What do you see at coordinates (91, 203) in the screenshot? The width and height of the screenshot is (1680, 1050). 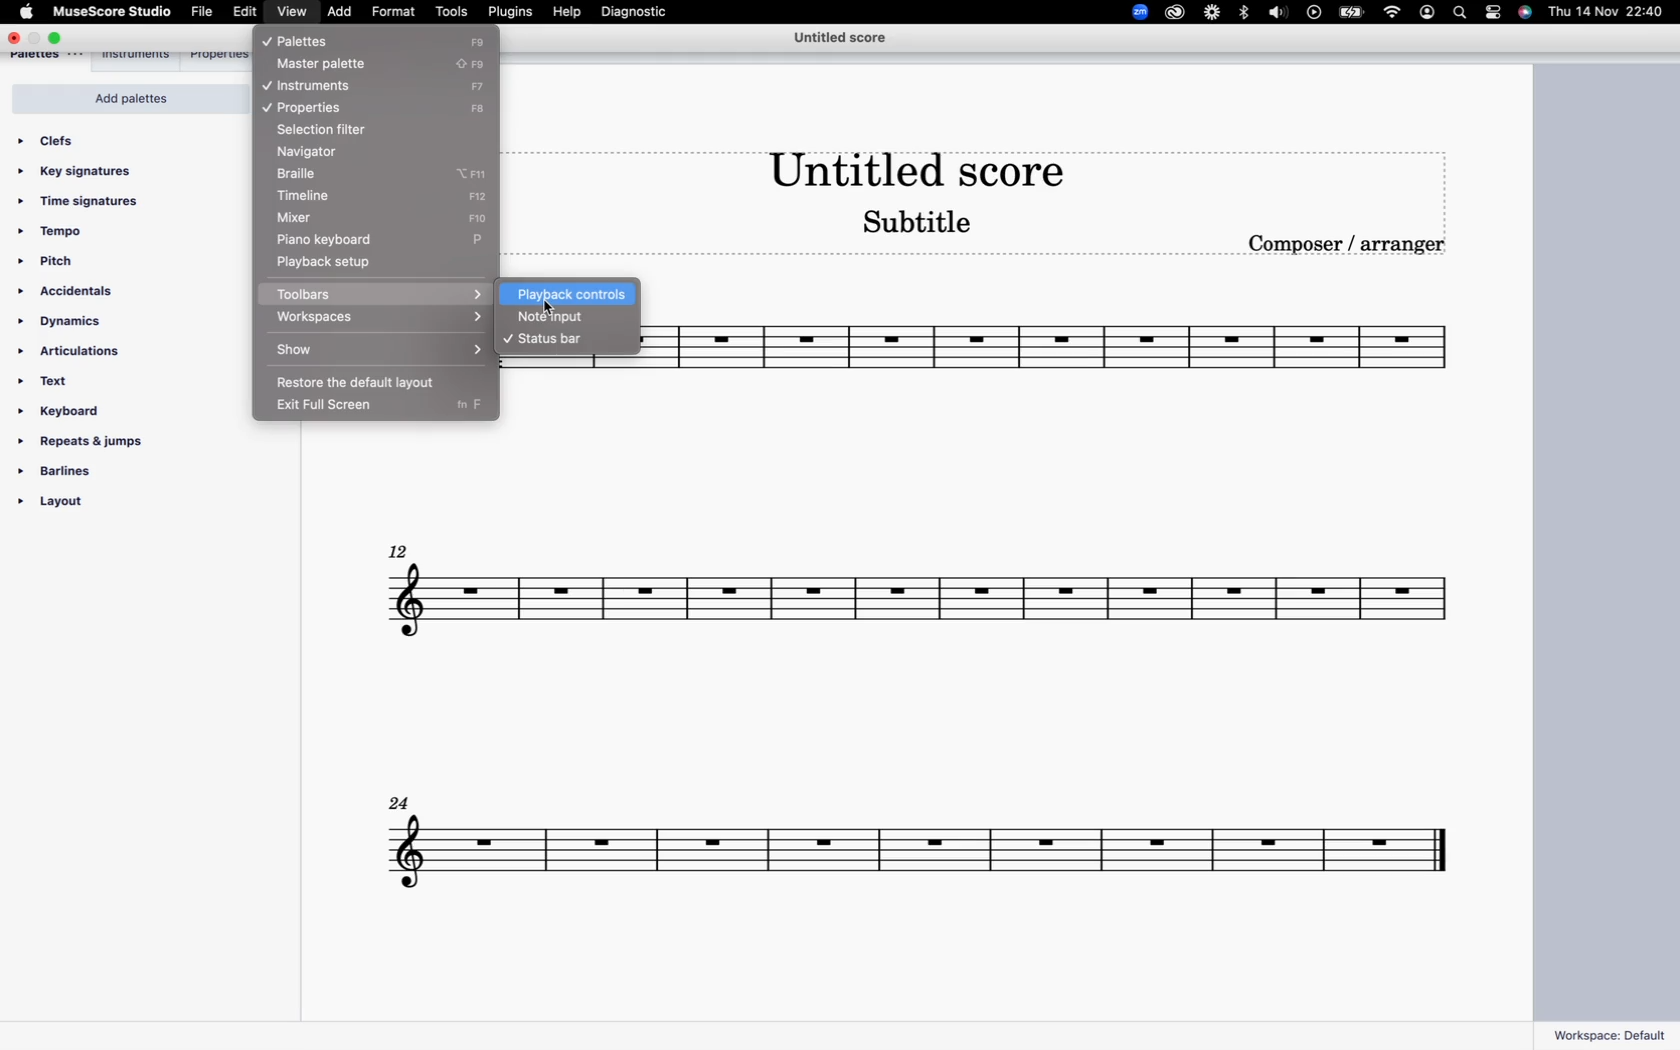 I see `time signatures` at bounding box center [91, 203].